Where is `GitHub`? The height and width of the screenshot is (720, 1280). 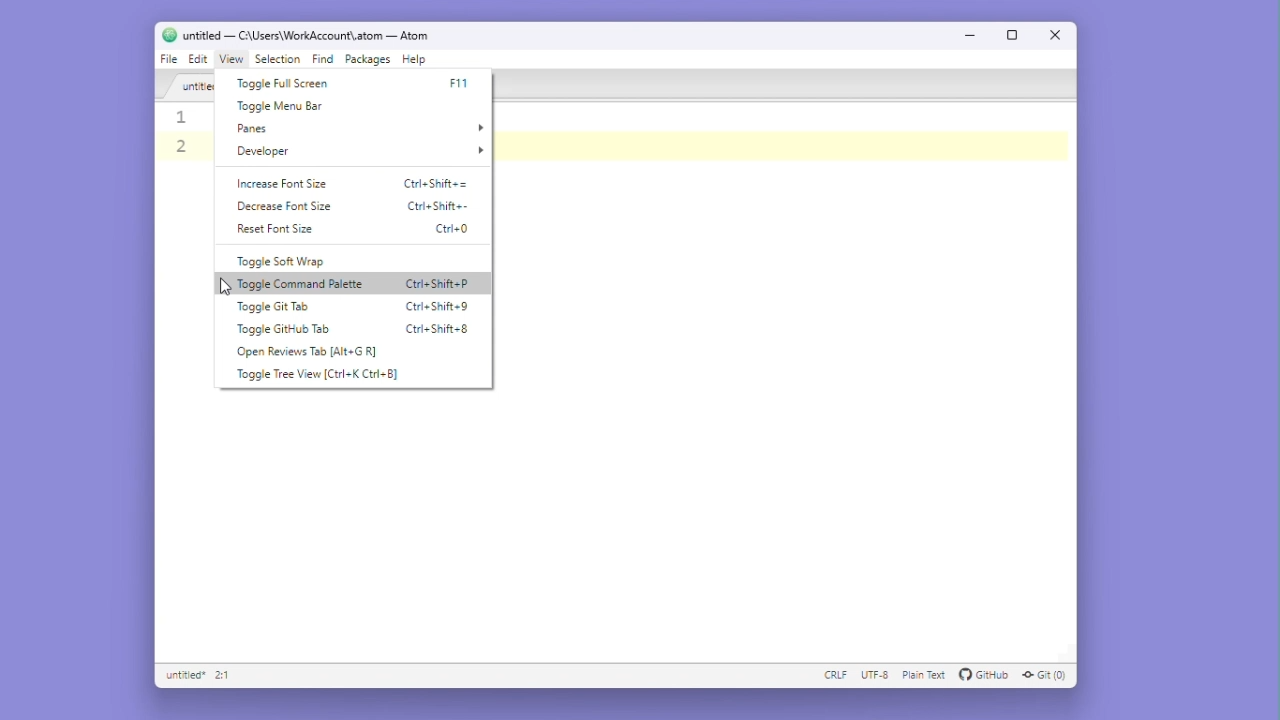 GitHub is located at coordinates (984, 676).